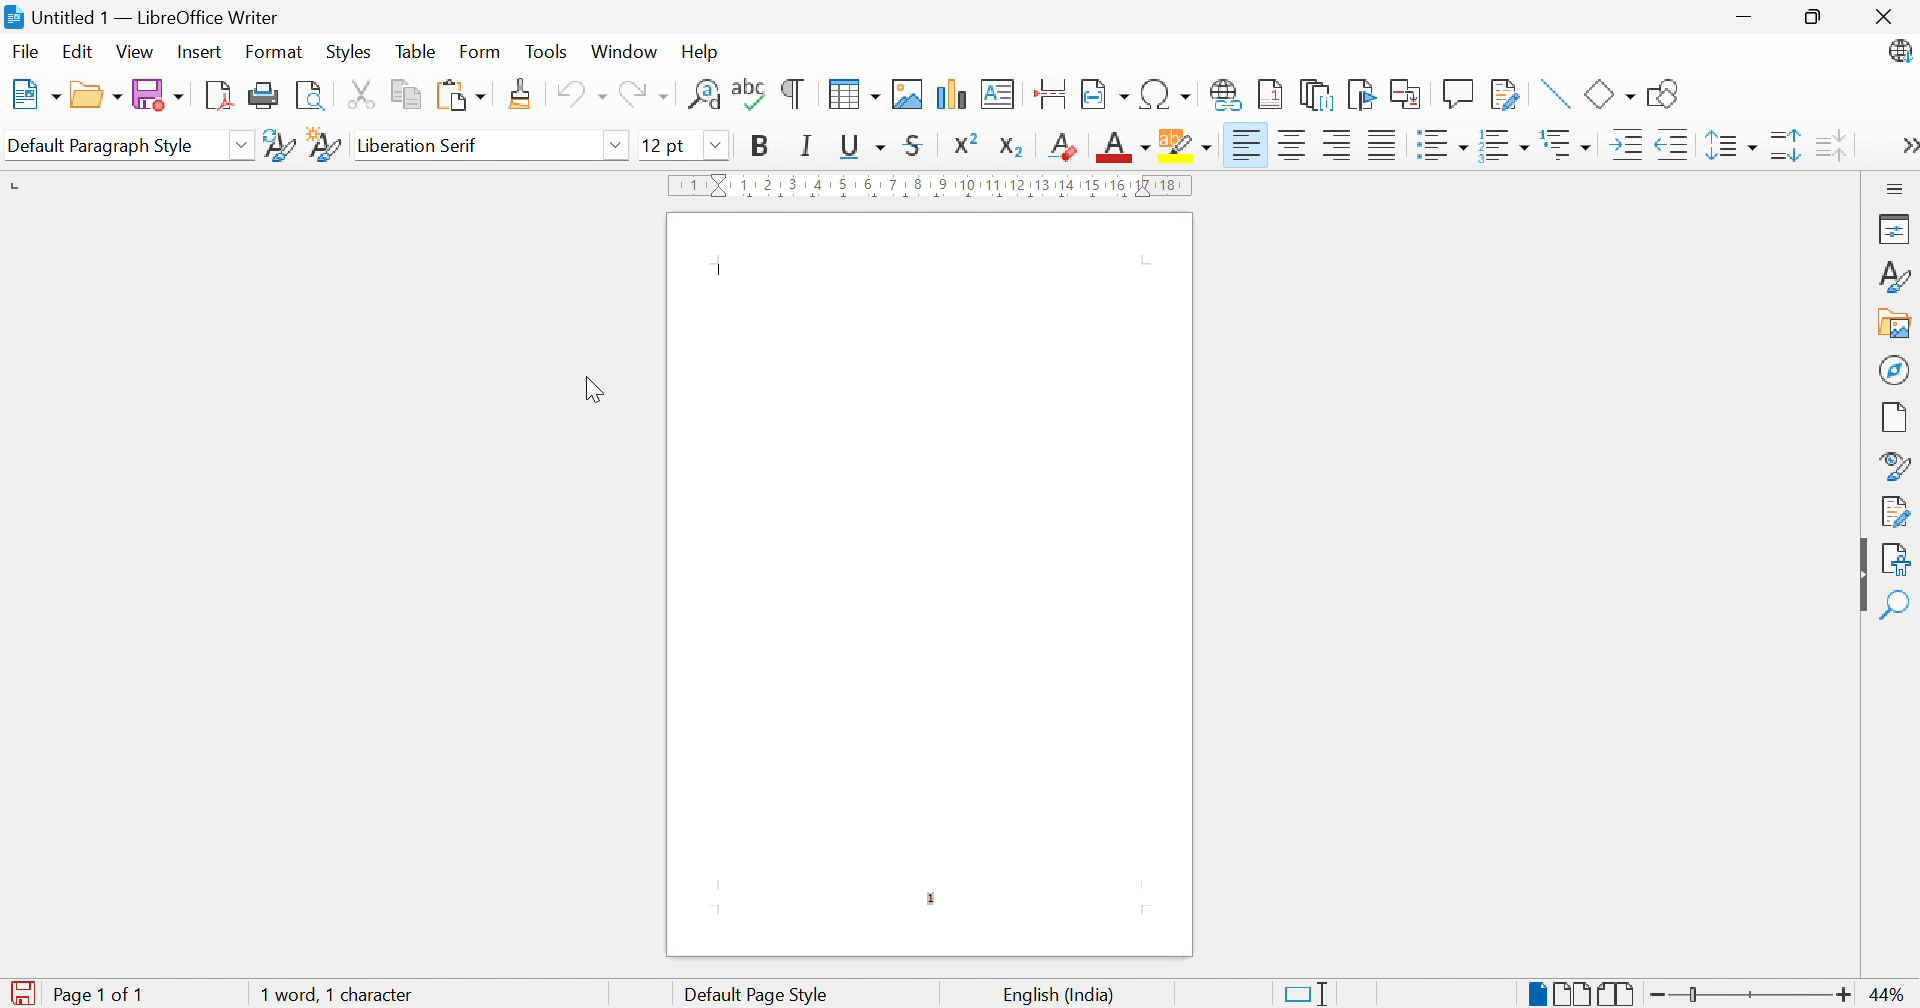 The image size is (1920, 1008). I want to click on Underline, so click(861, 145).